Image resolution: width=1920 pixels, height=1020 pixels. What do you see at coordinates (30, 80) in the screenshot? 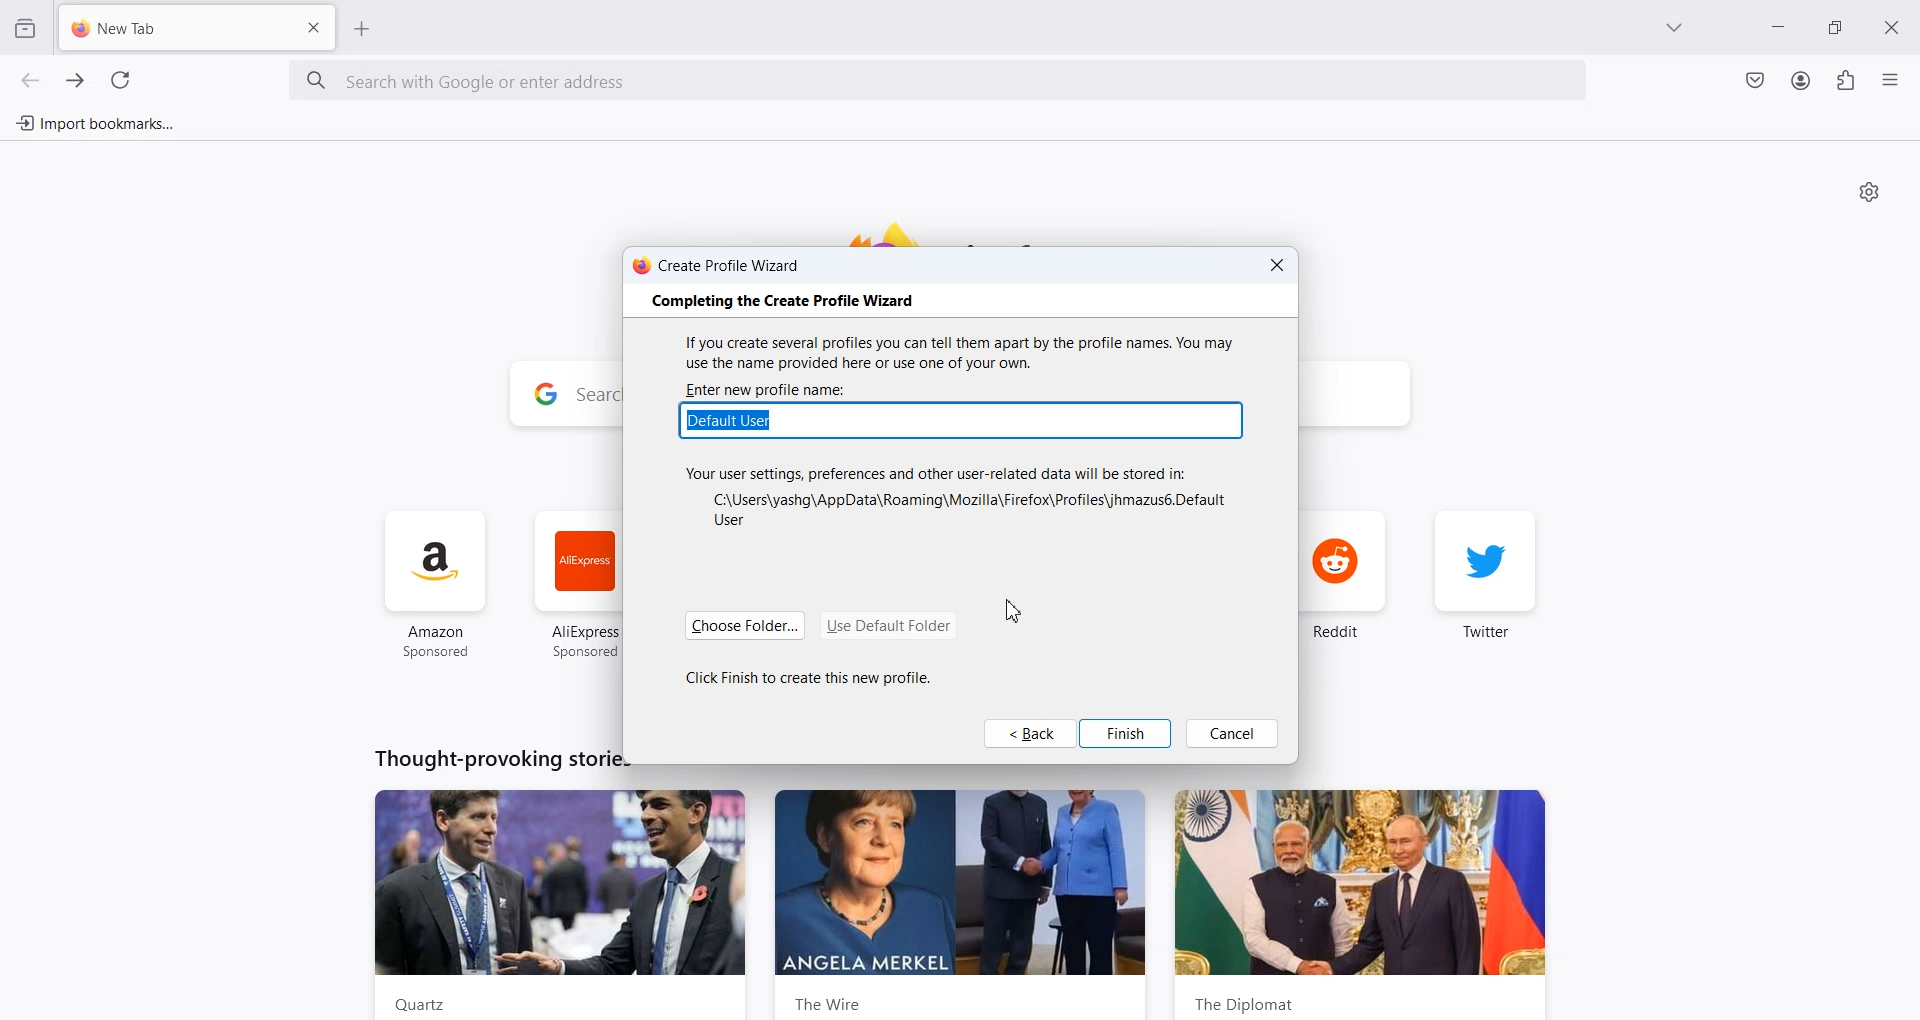
I see `Go back one page` at bounding box center [30, 80].